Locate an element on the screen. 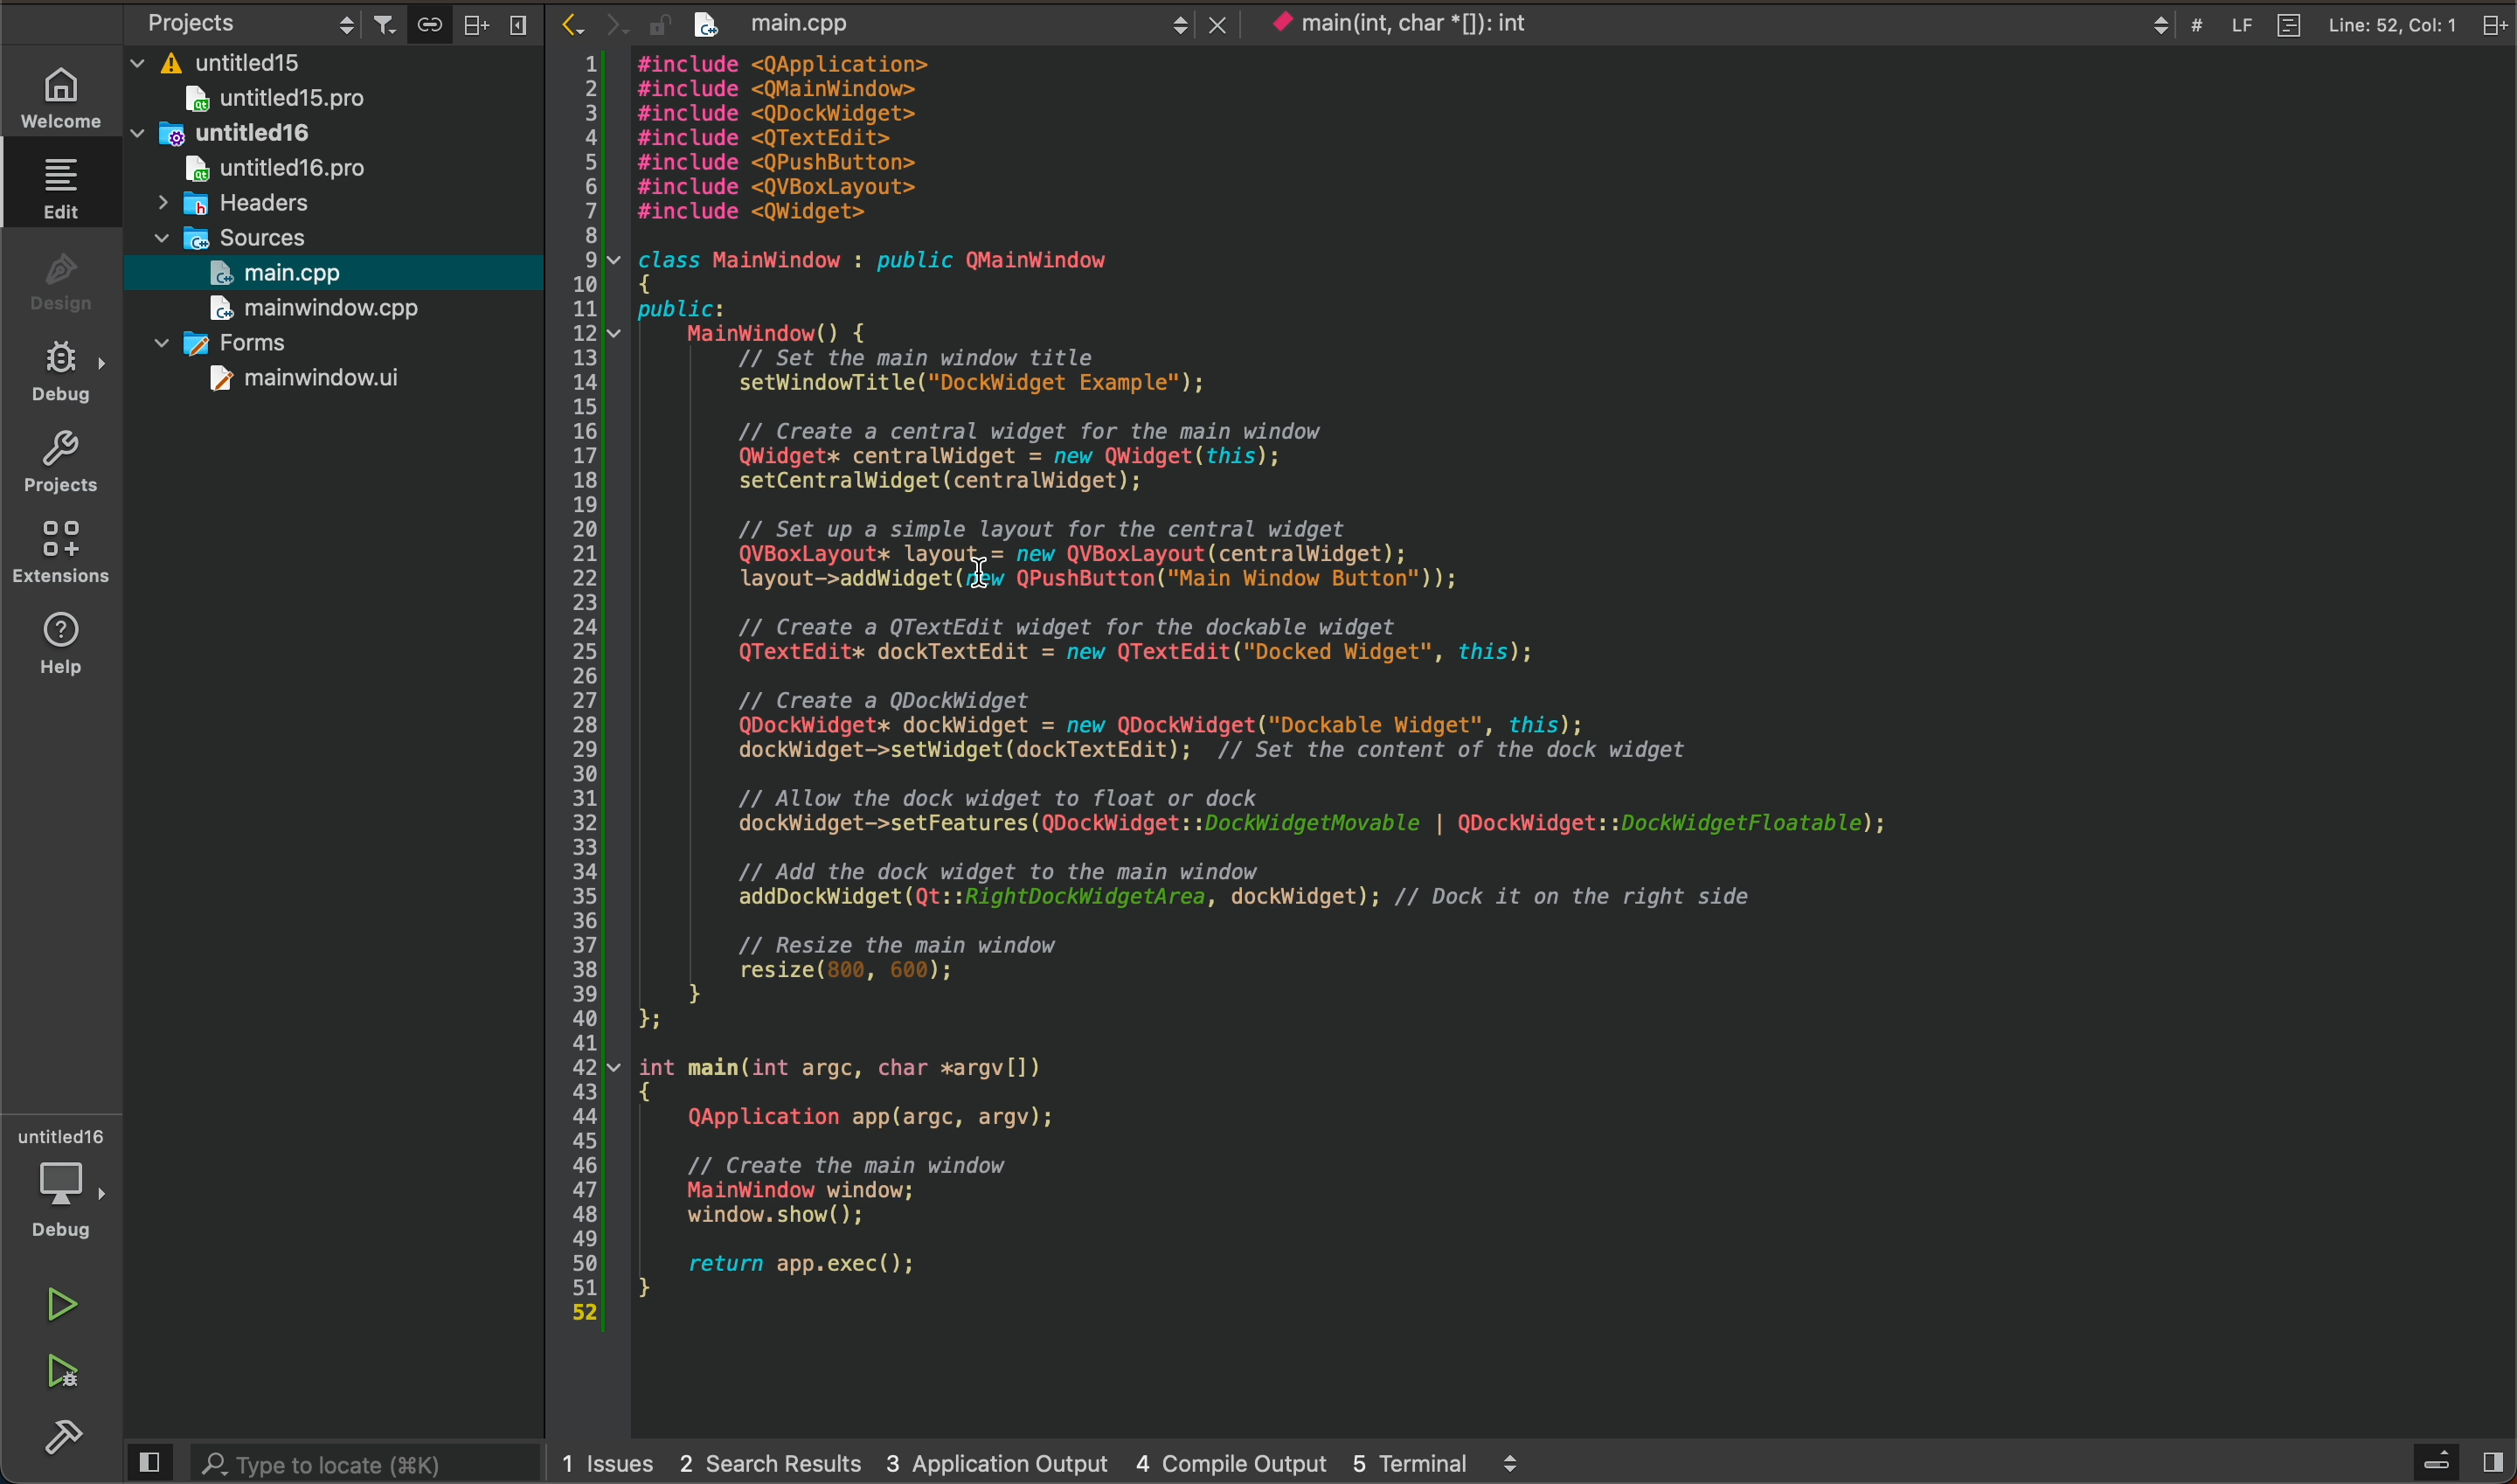 Image resolution: width=2517 pixels, height=1484 pixels. file info is located at coordinates (2320, 24).